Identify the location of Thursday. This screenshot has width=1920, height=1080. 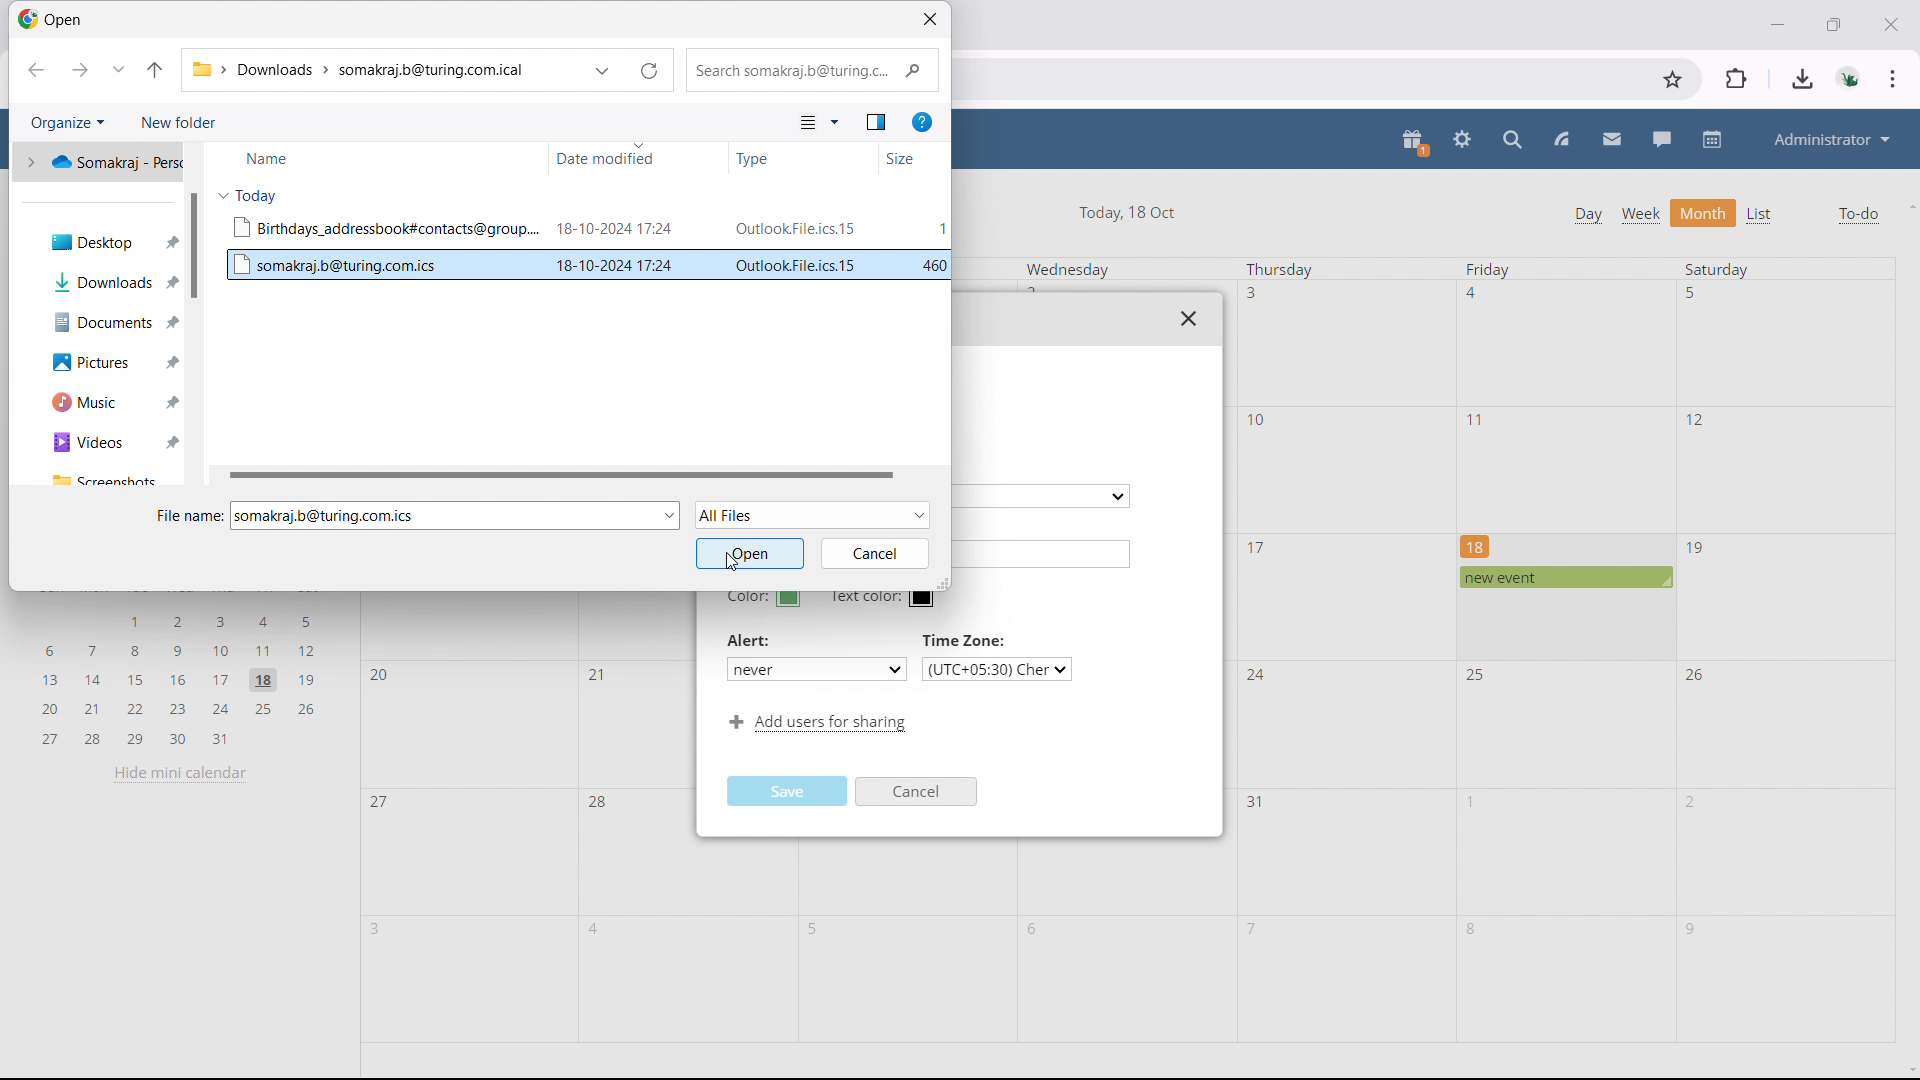
(1280, 270).